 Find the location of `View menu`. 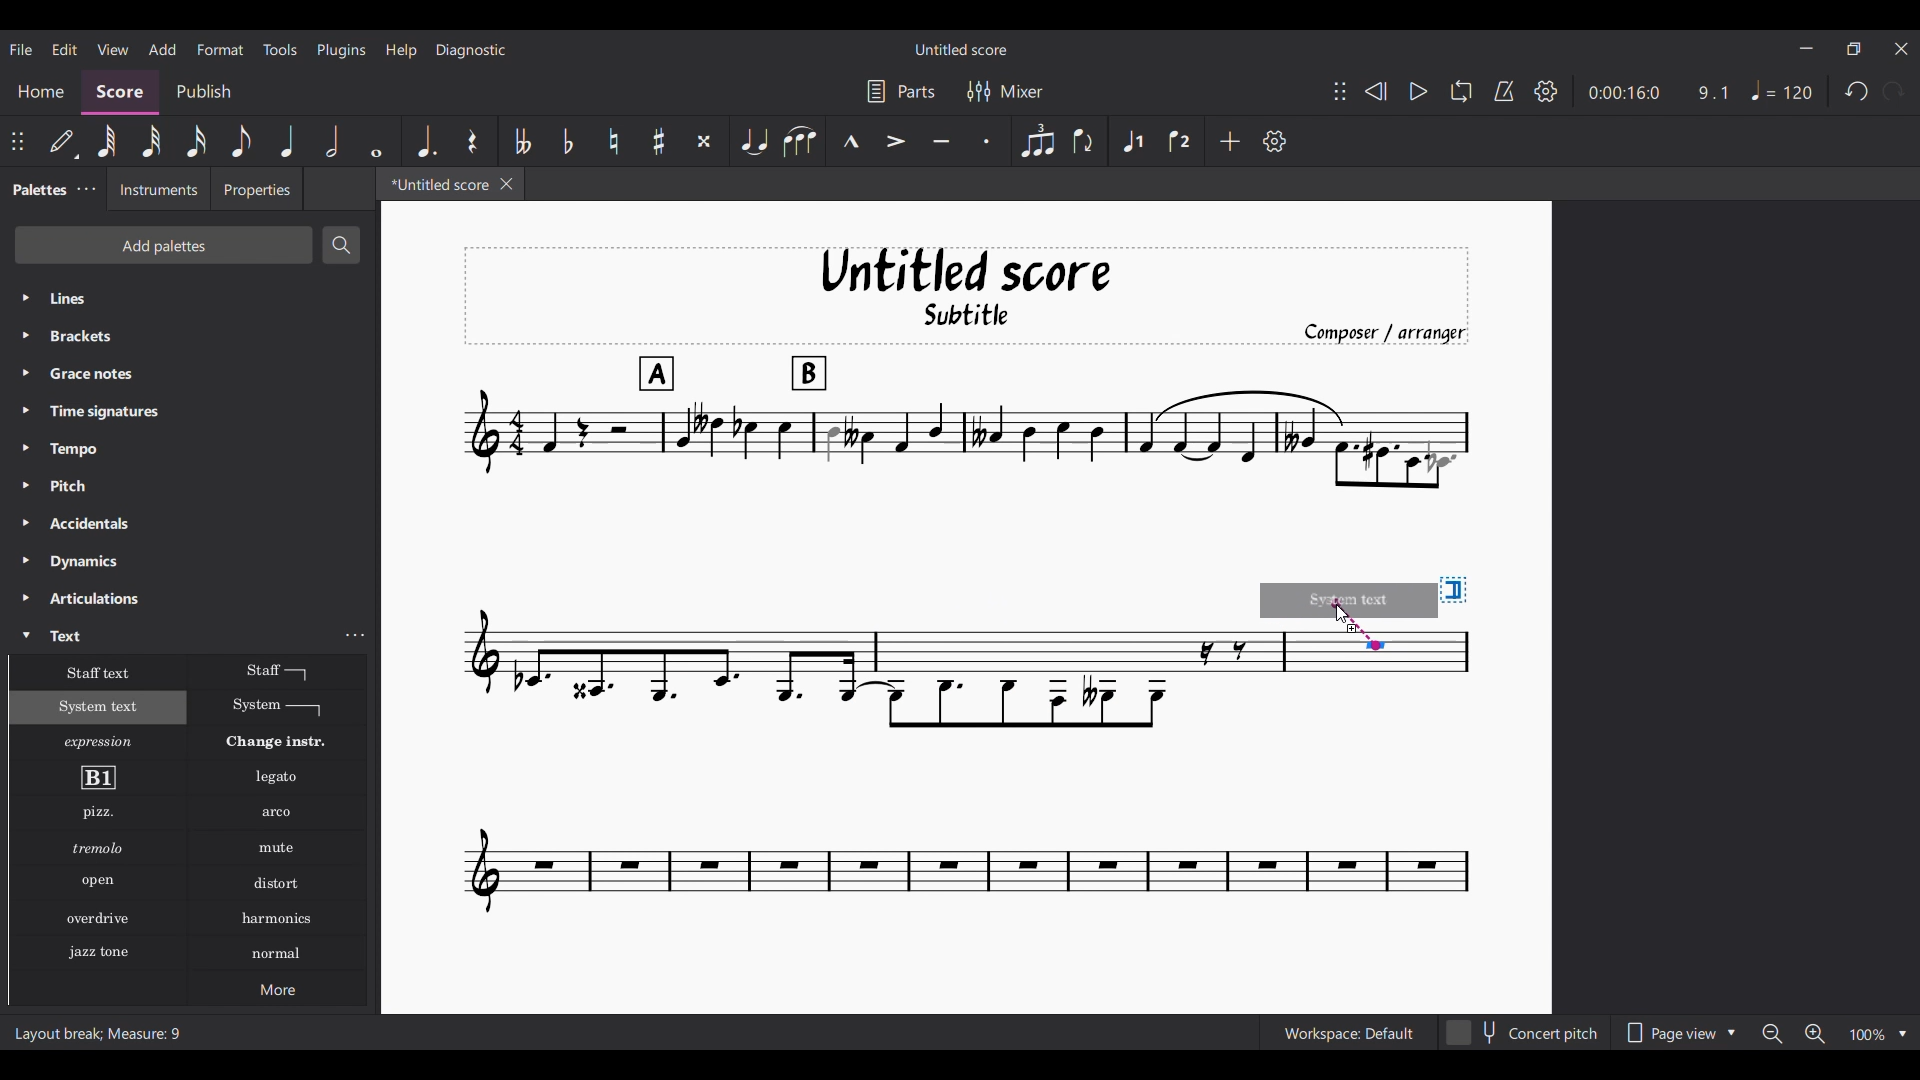

View menu is located at coordinates (113, 50).